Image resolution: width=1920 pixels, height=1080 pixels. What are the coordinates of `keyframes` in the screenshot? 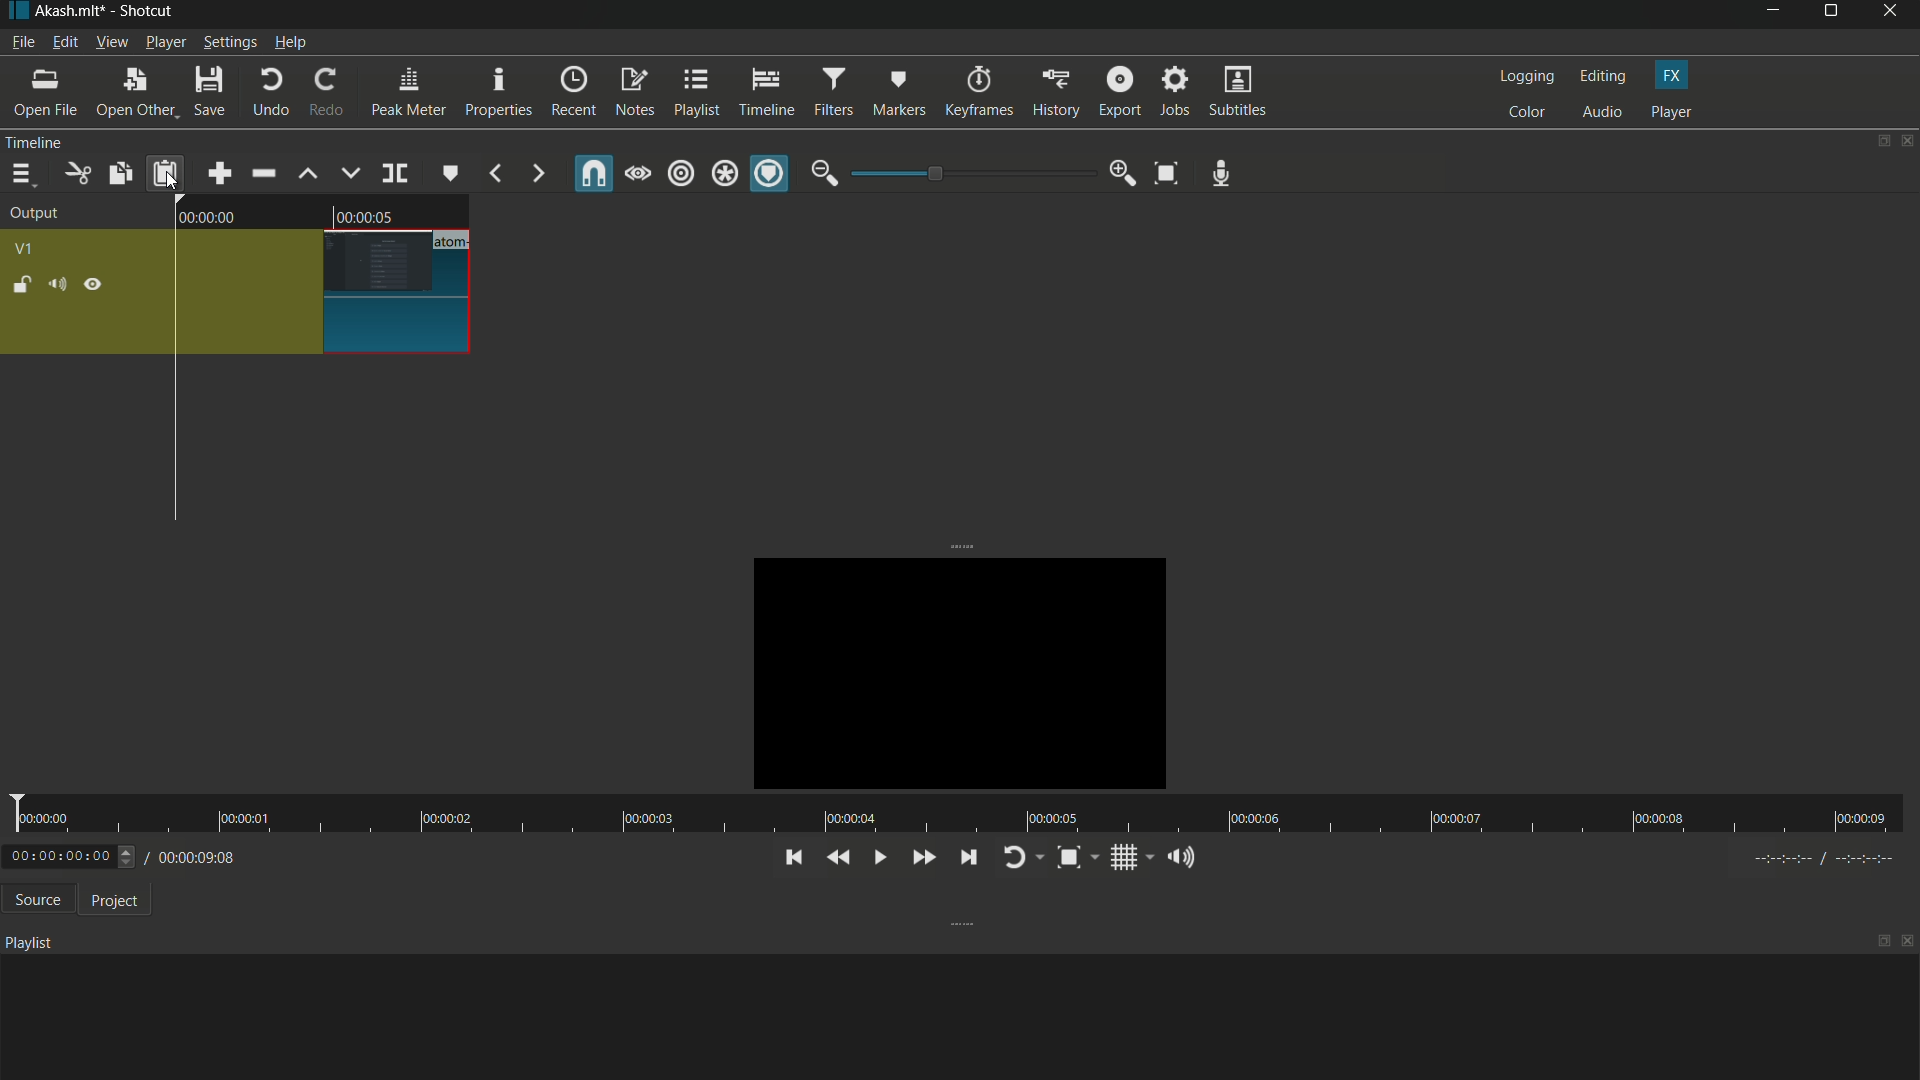 It's located at (977, 92).